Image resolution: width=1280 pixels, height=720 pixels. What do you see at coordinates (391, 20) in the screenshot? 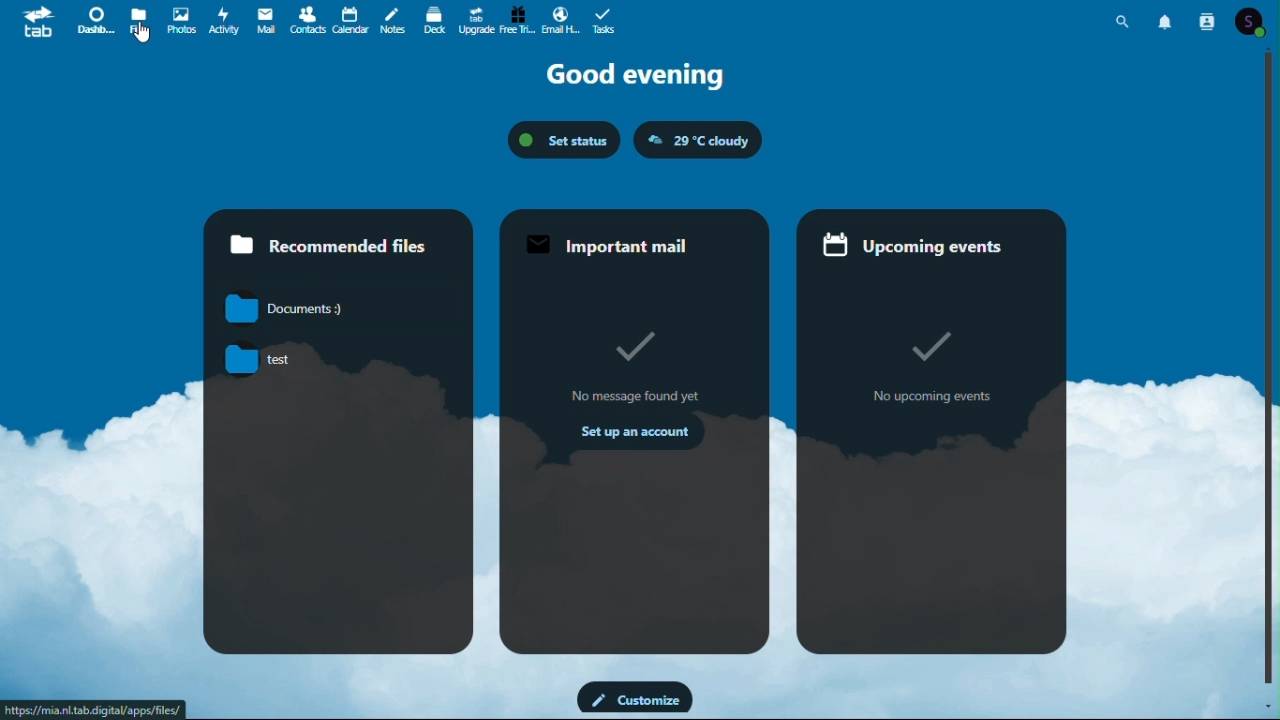
I see `notes` at bounding box center [391, 20].